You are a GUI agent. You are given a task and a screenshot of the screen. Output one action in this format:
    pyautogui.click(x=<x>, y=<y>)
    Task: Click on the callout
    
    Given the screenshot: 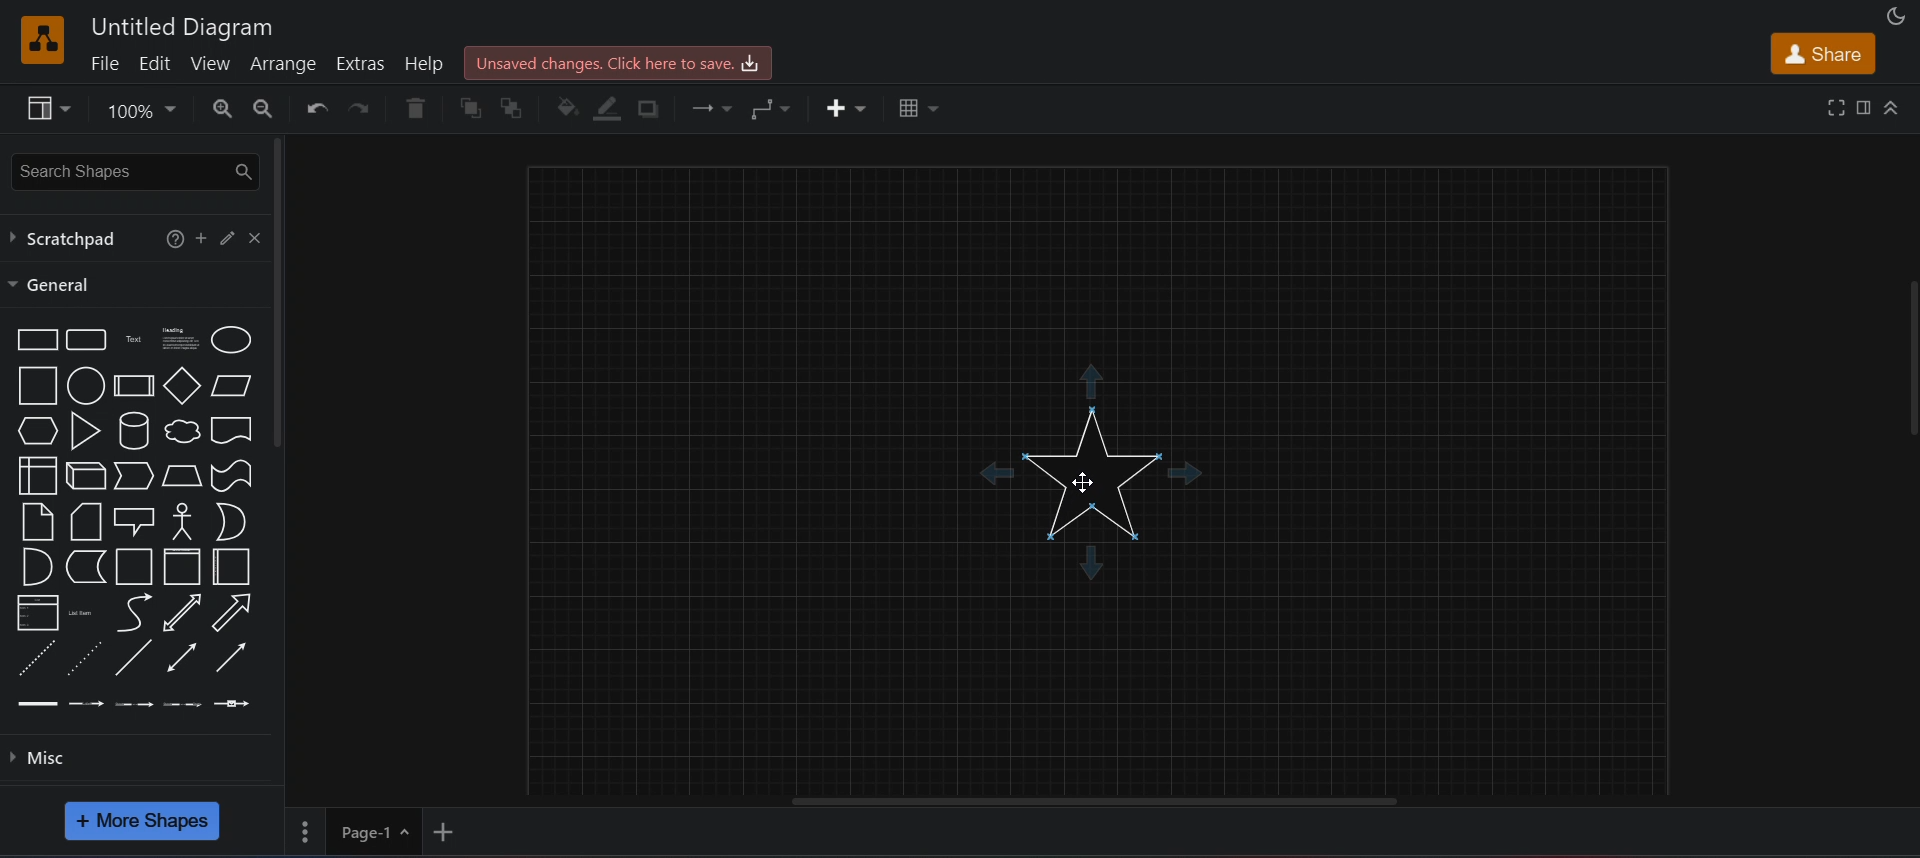 What is the action you would take?
    pyautogui.click(x=134, y=521)
    